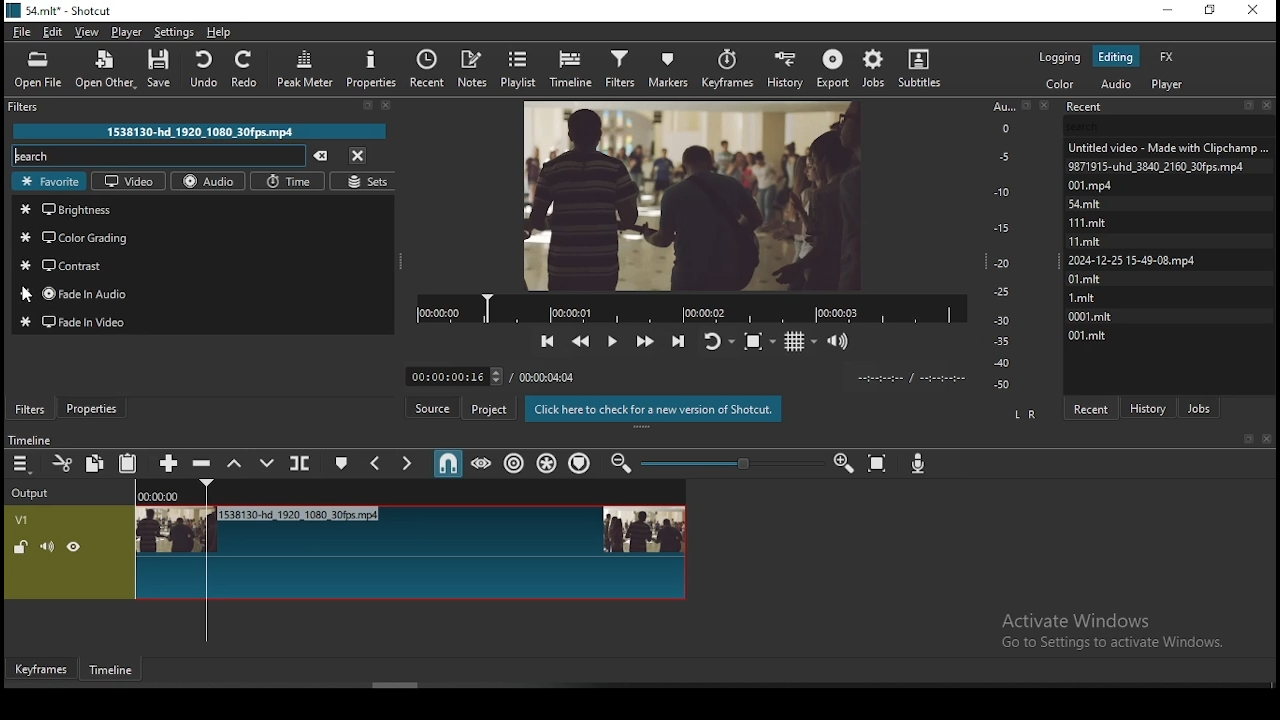 The height and width of the screenshot is (720, 1280). What do you see at coordinates (1210, 11) in the screenshot?
I see `restore` at bounding box center [1210, 11].